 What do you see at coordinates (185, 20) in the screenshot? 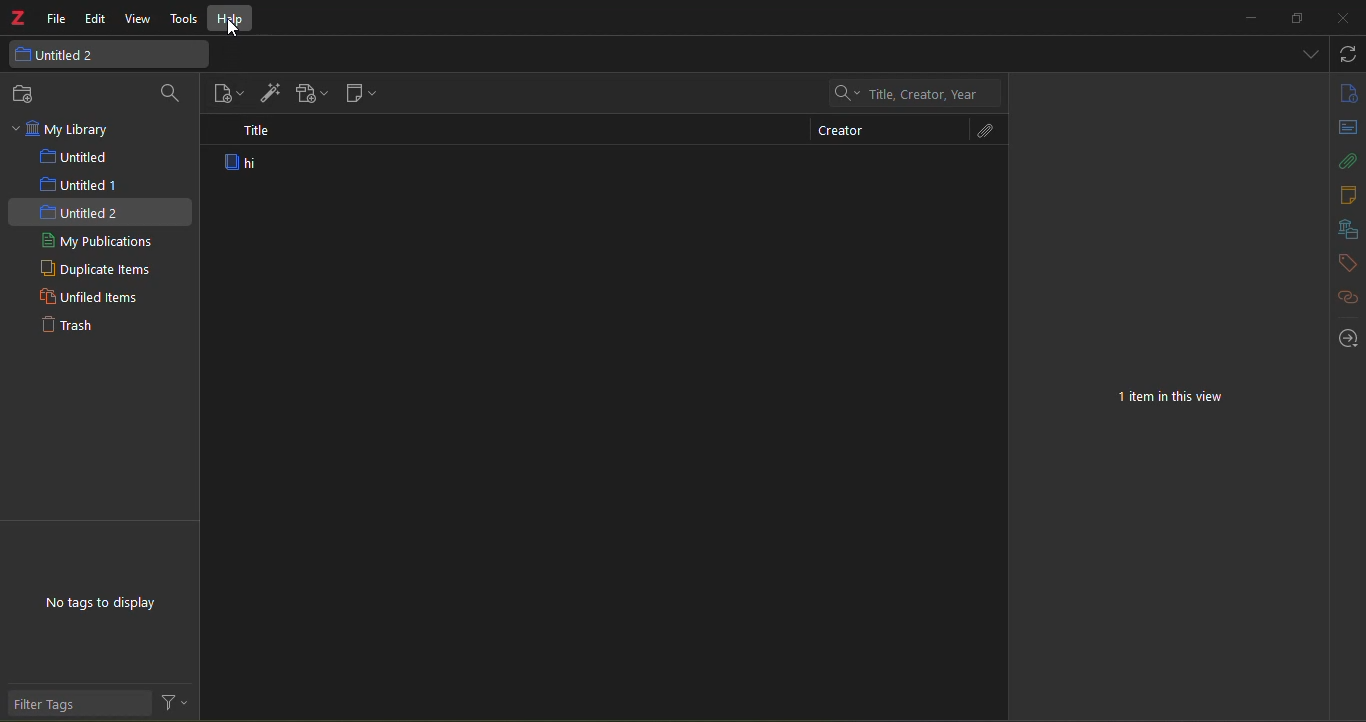
I see `tools` at bounding box center [185, 20].